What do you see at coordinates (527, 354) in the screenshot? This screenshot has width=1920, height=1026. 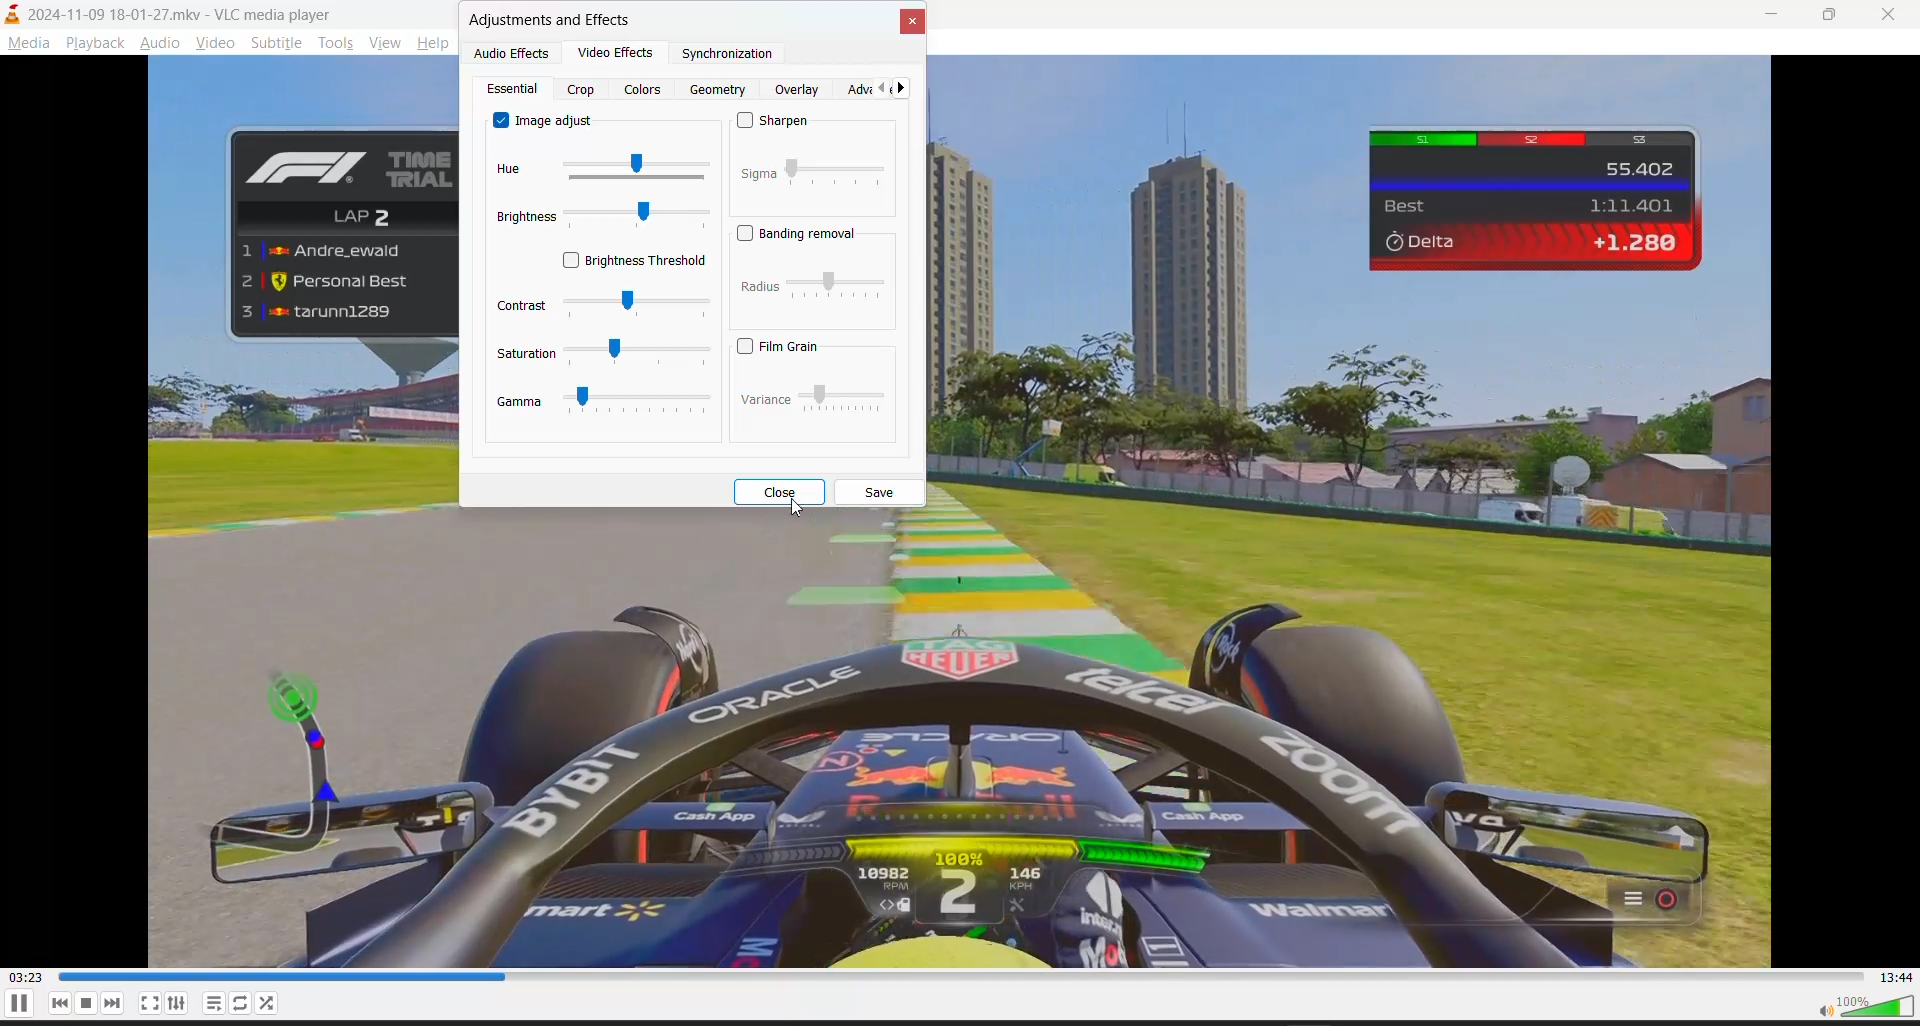 I see `saturation` at bounding box center [527, 354].